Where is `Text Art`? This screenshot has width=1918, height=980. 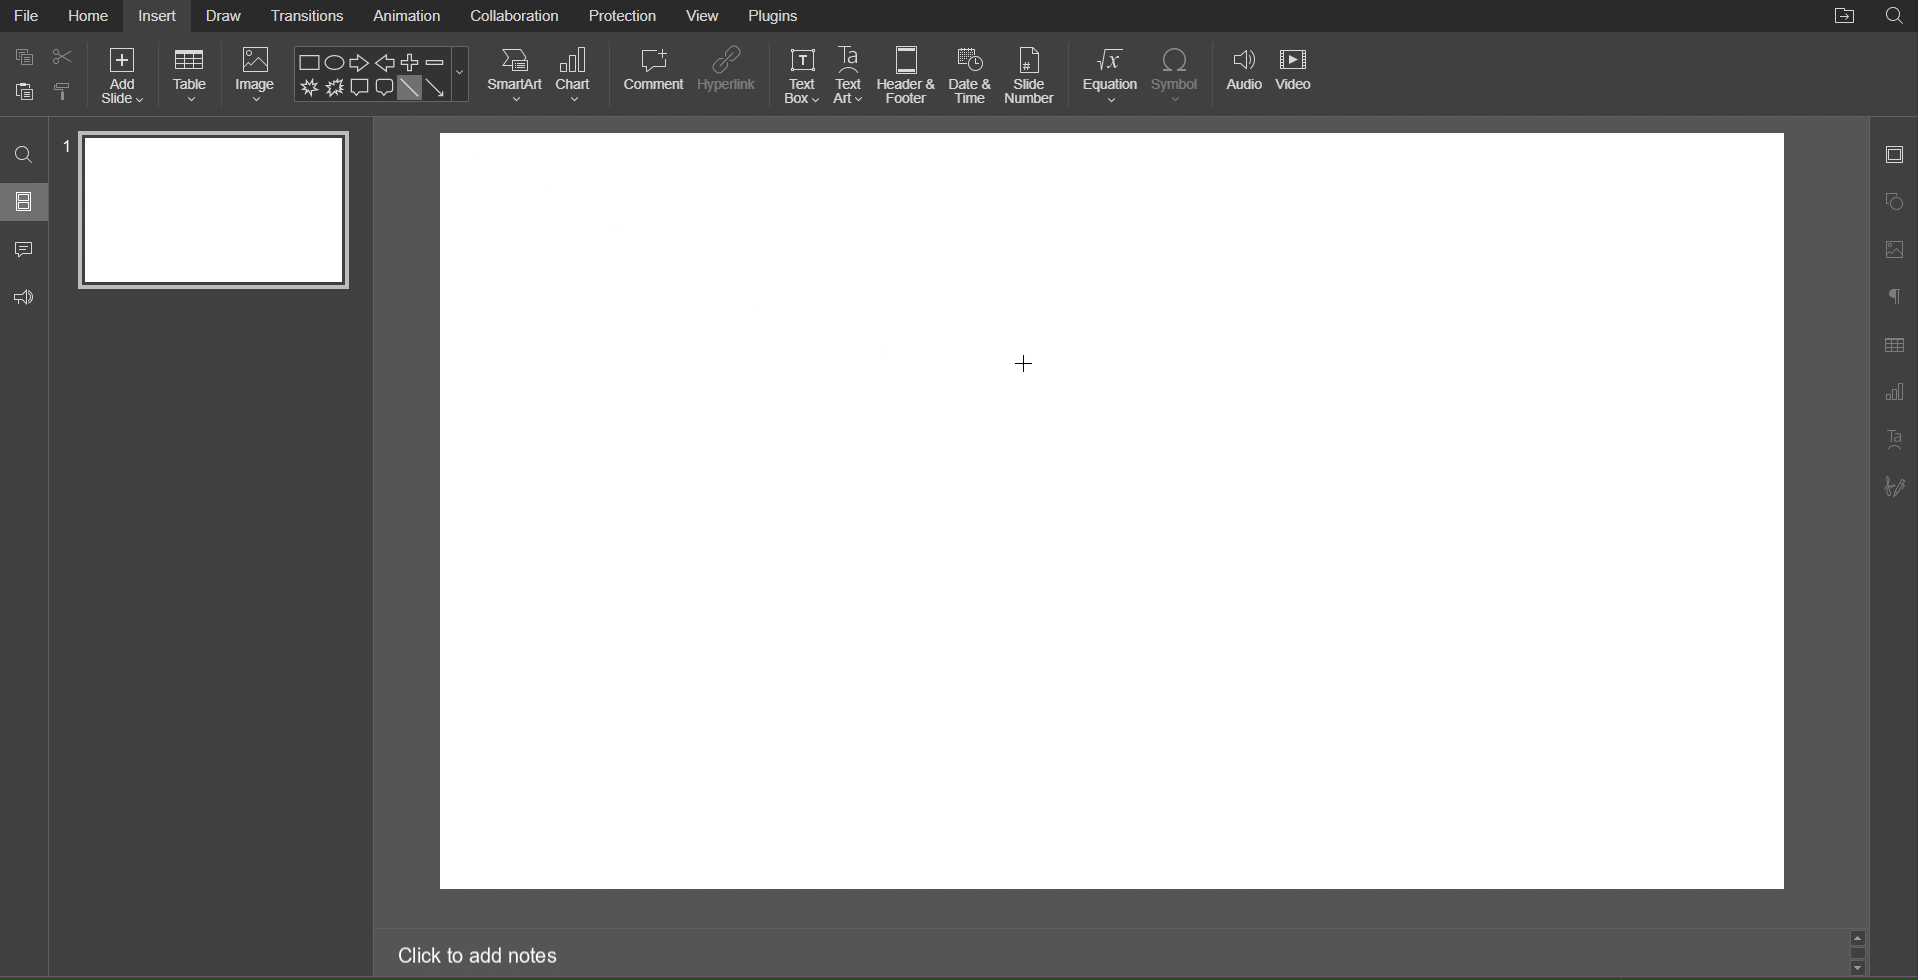 Text Art is located at coordinates (851, 75).